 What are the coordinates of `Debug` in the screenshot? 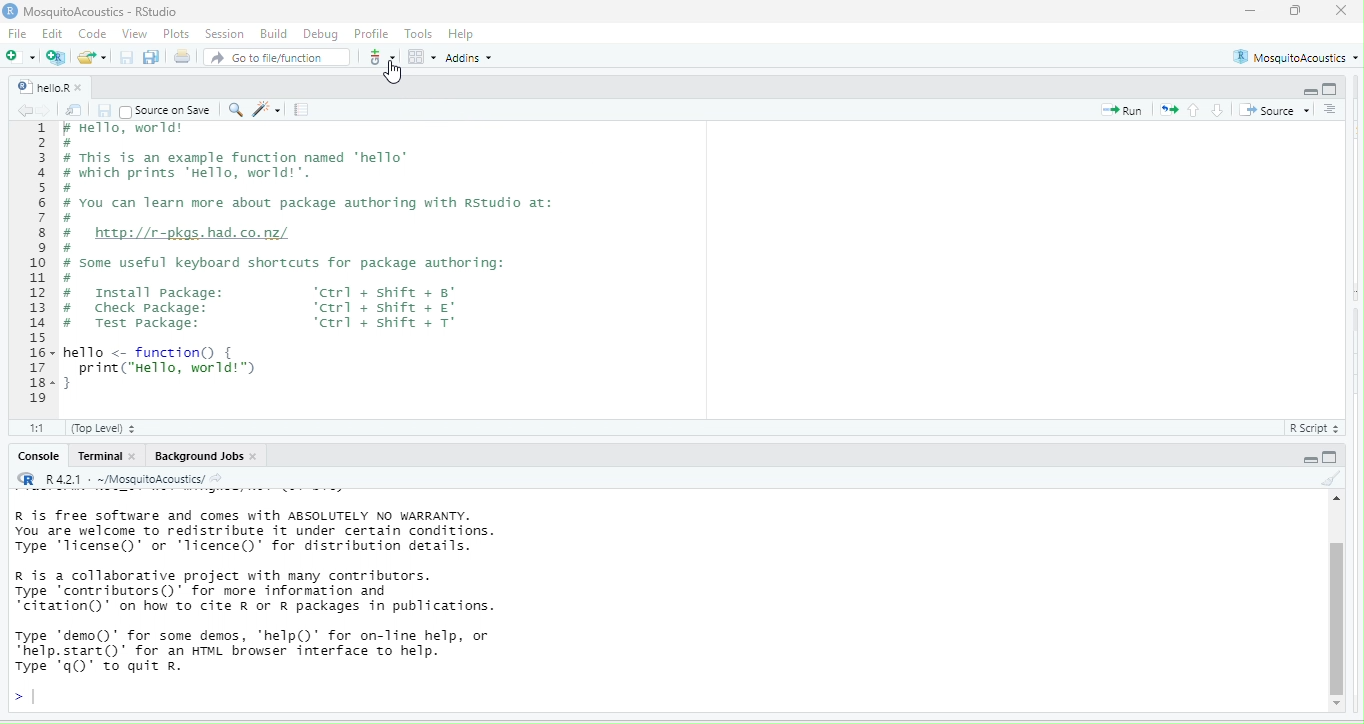 It's located at (318, 34).